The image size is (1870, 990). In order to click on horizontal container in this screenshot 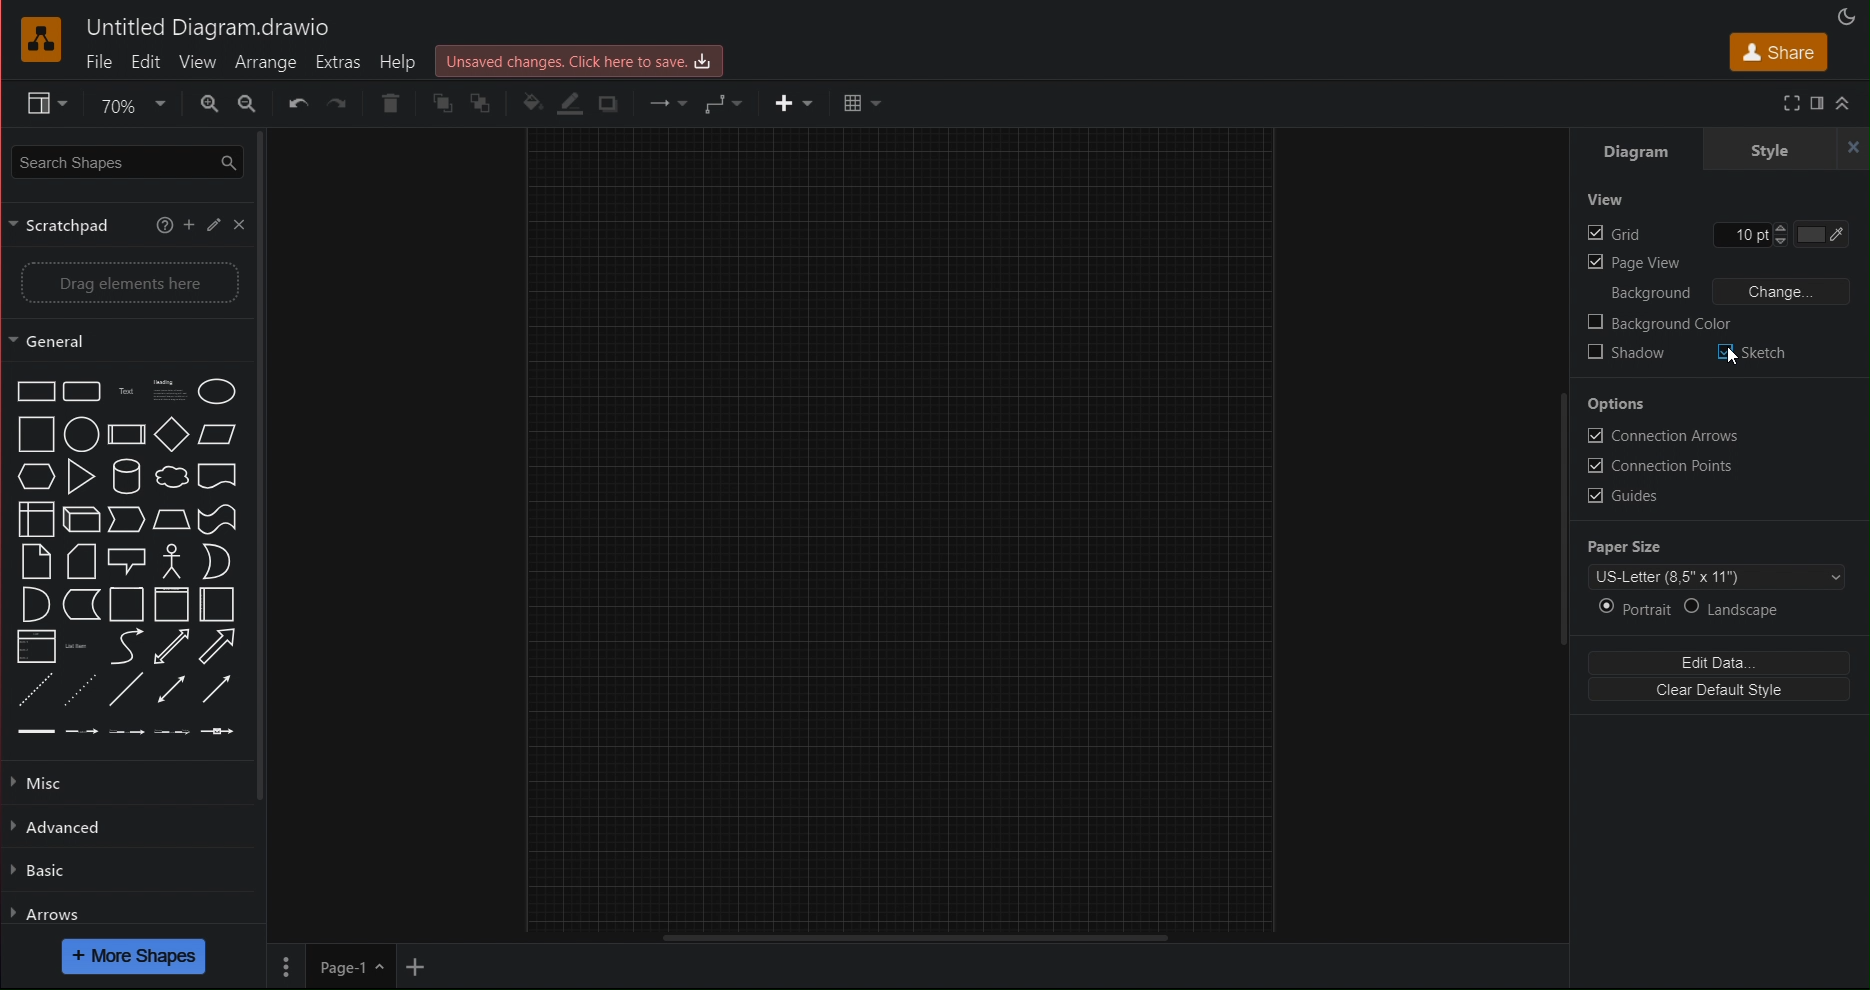, I will do `click(215, 604)`.